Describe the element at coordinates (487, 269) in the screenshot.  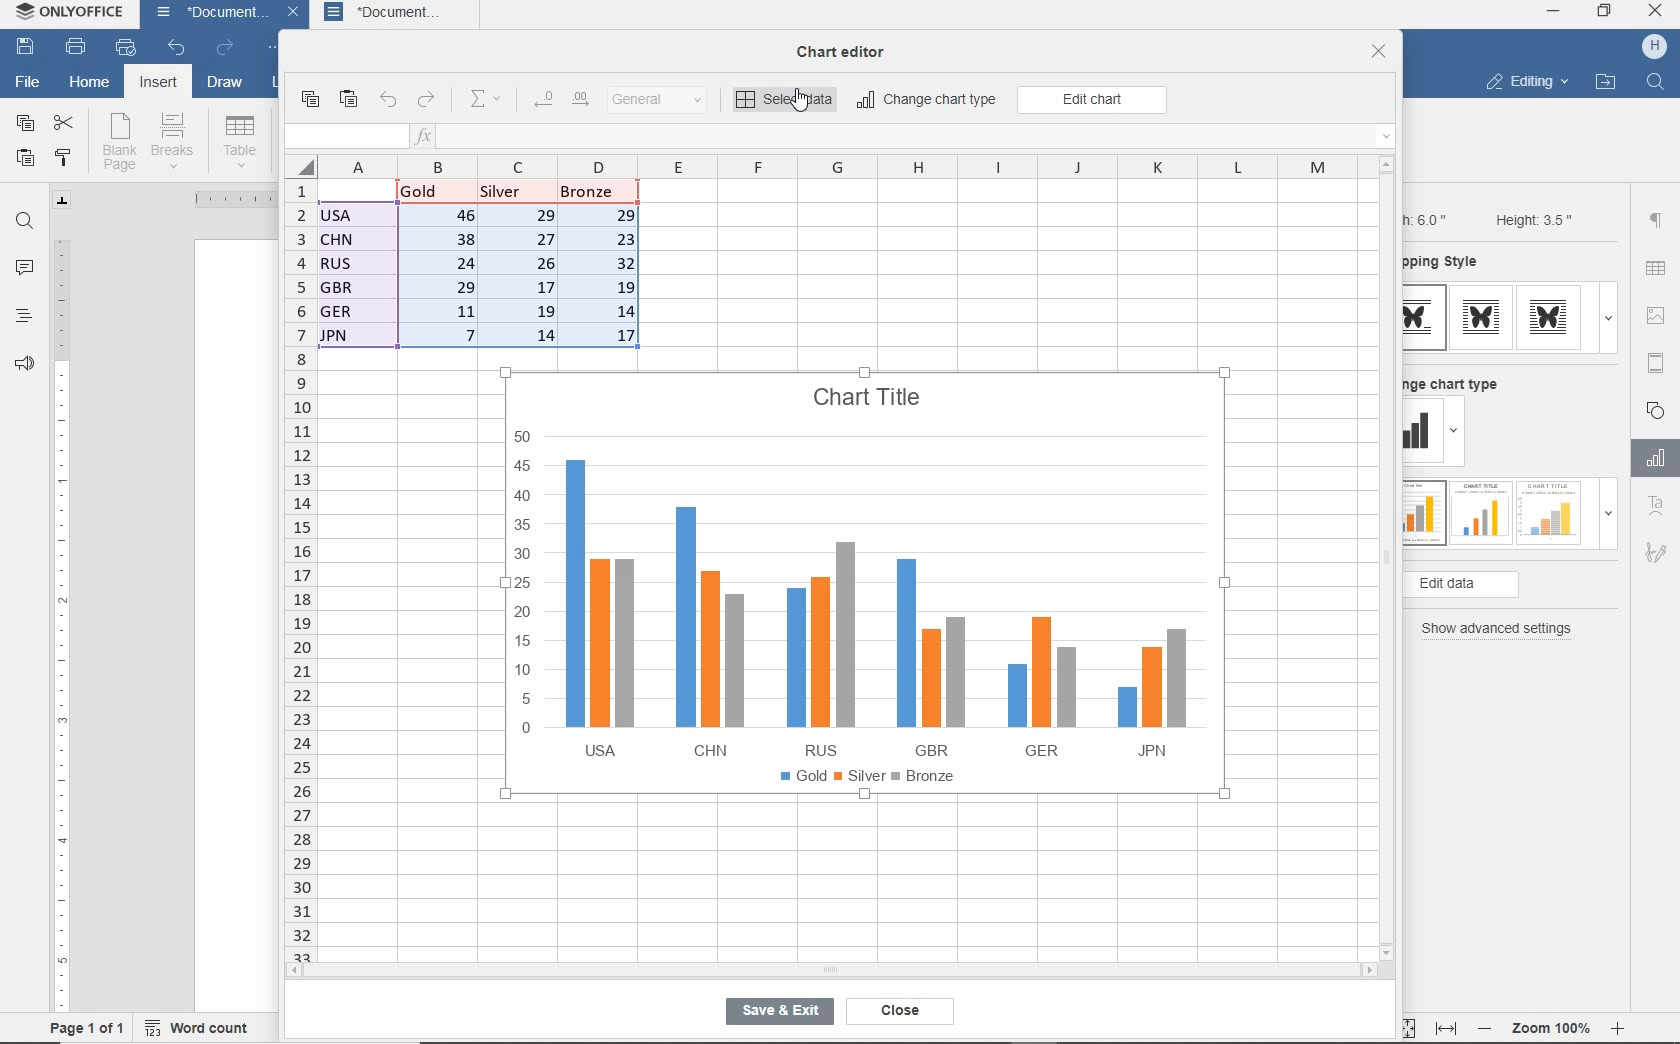
I see `data` at that location.